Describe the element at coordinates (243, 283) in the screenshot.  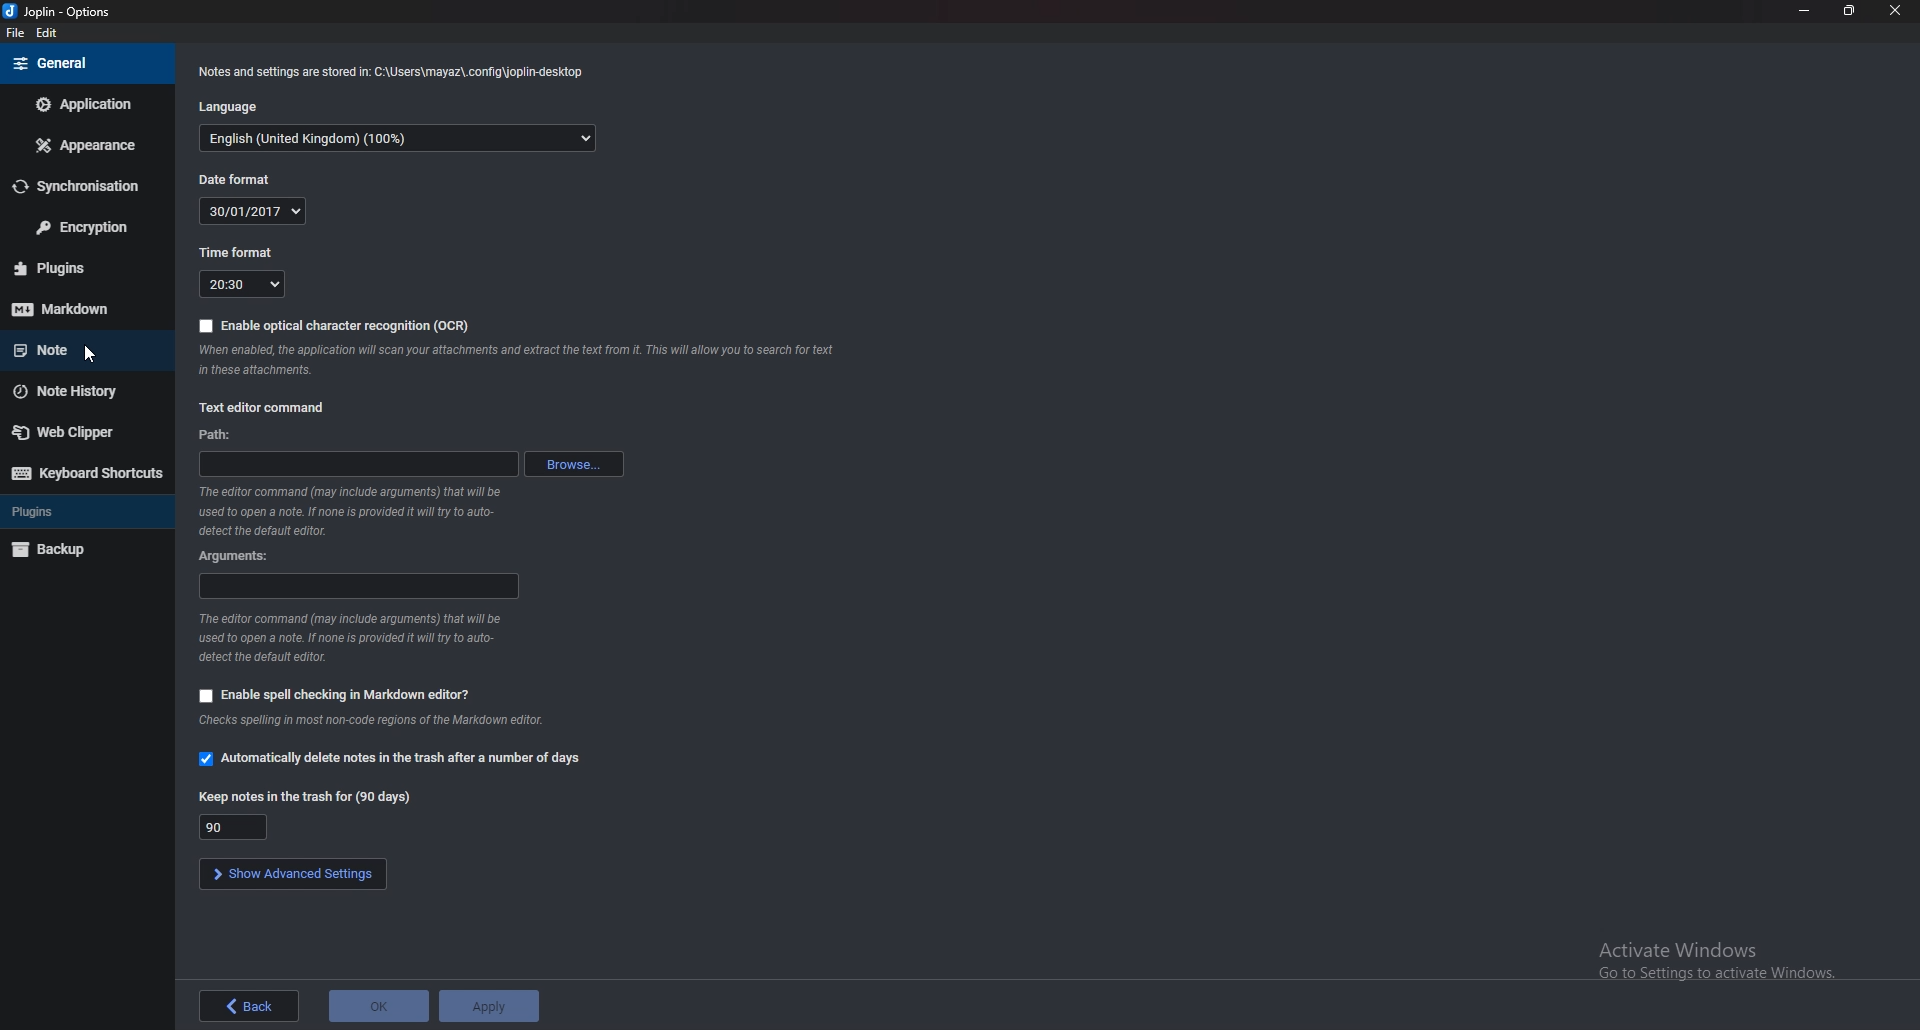
I see `time format` at that location.